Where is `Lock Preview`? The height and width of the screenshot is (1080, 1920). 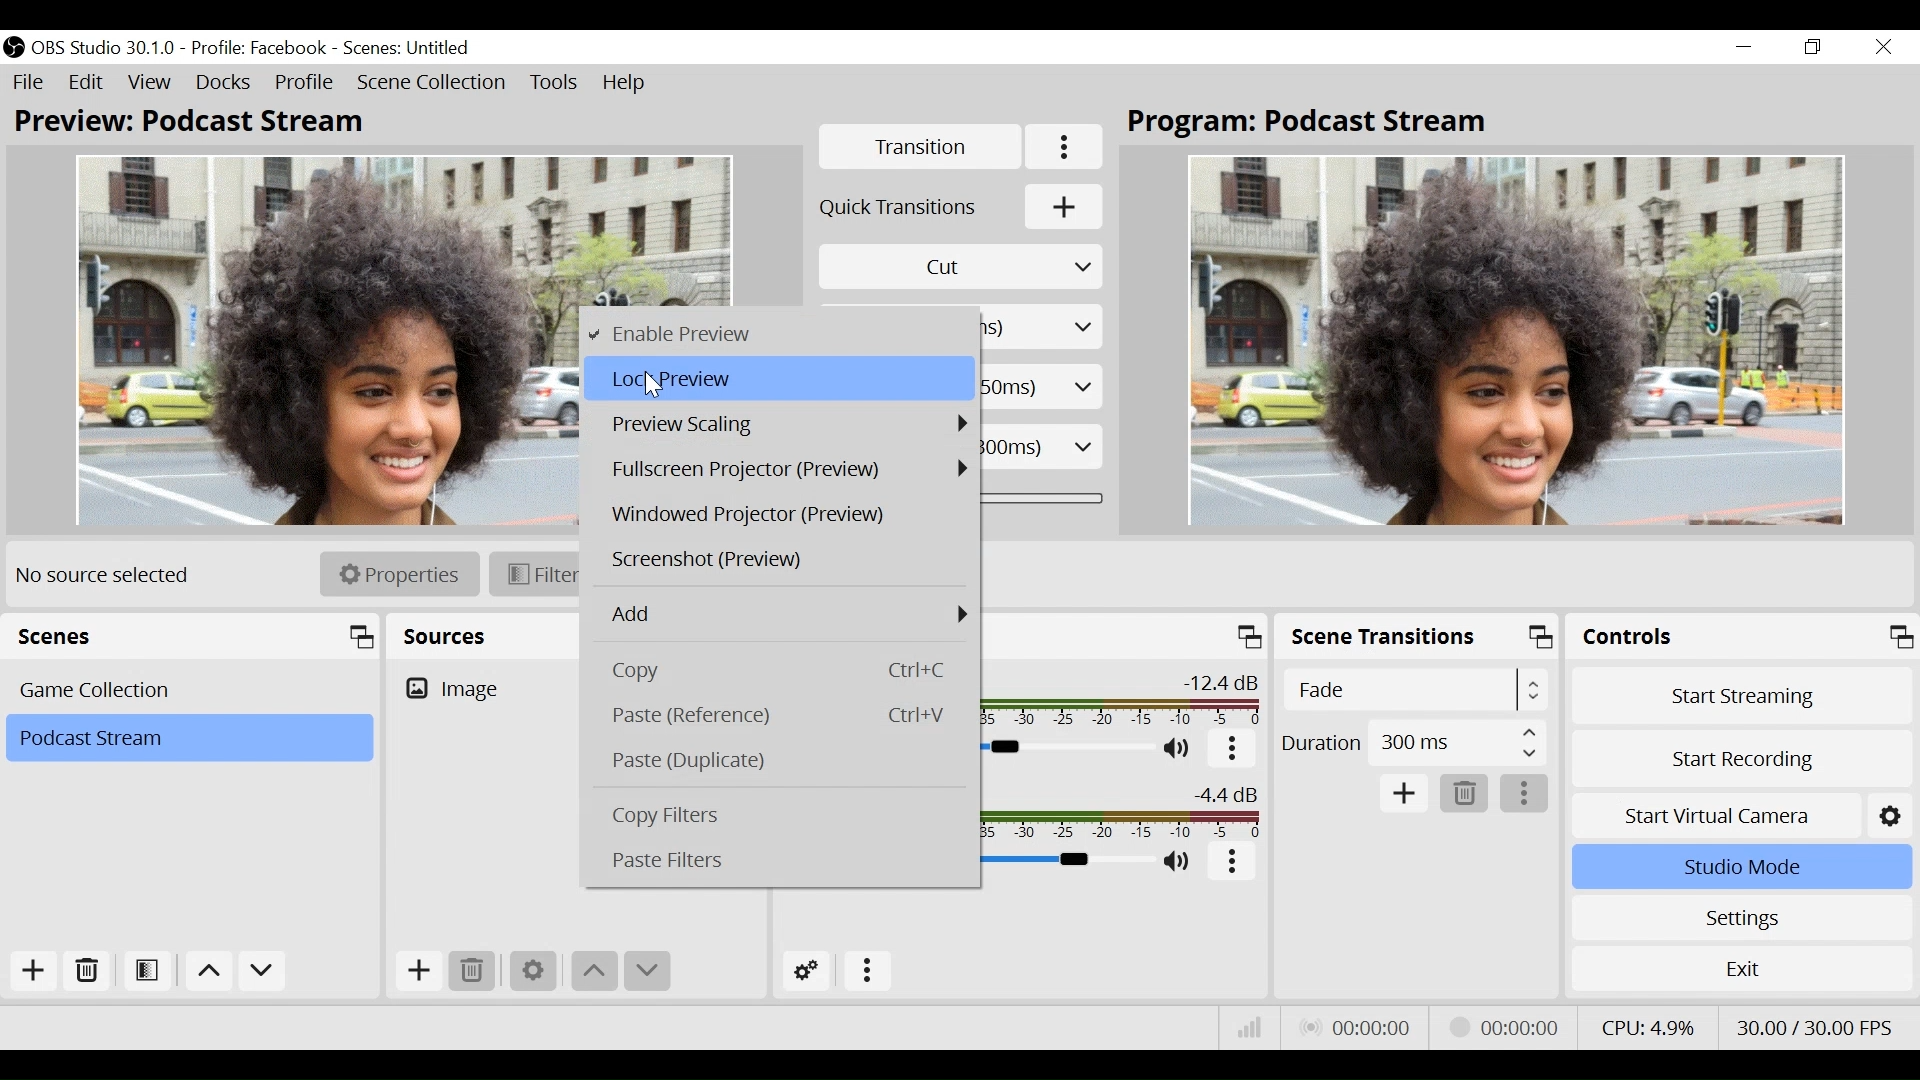
Lock Preview is located at coordinates (778, 379).